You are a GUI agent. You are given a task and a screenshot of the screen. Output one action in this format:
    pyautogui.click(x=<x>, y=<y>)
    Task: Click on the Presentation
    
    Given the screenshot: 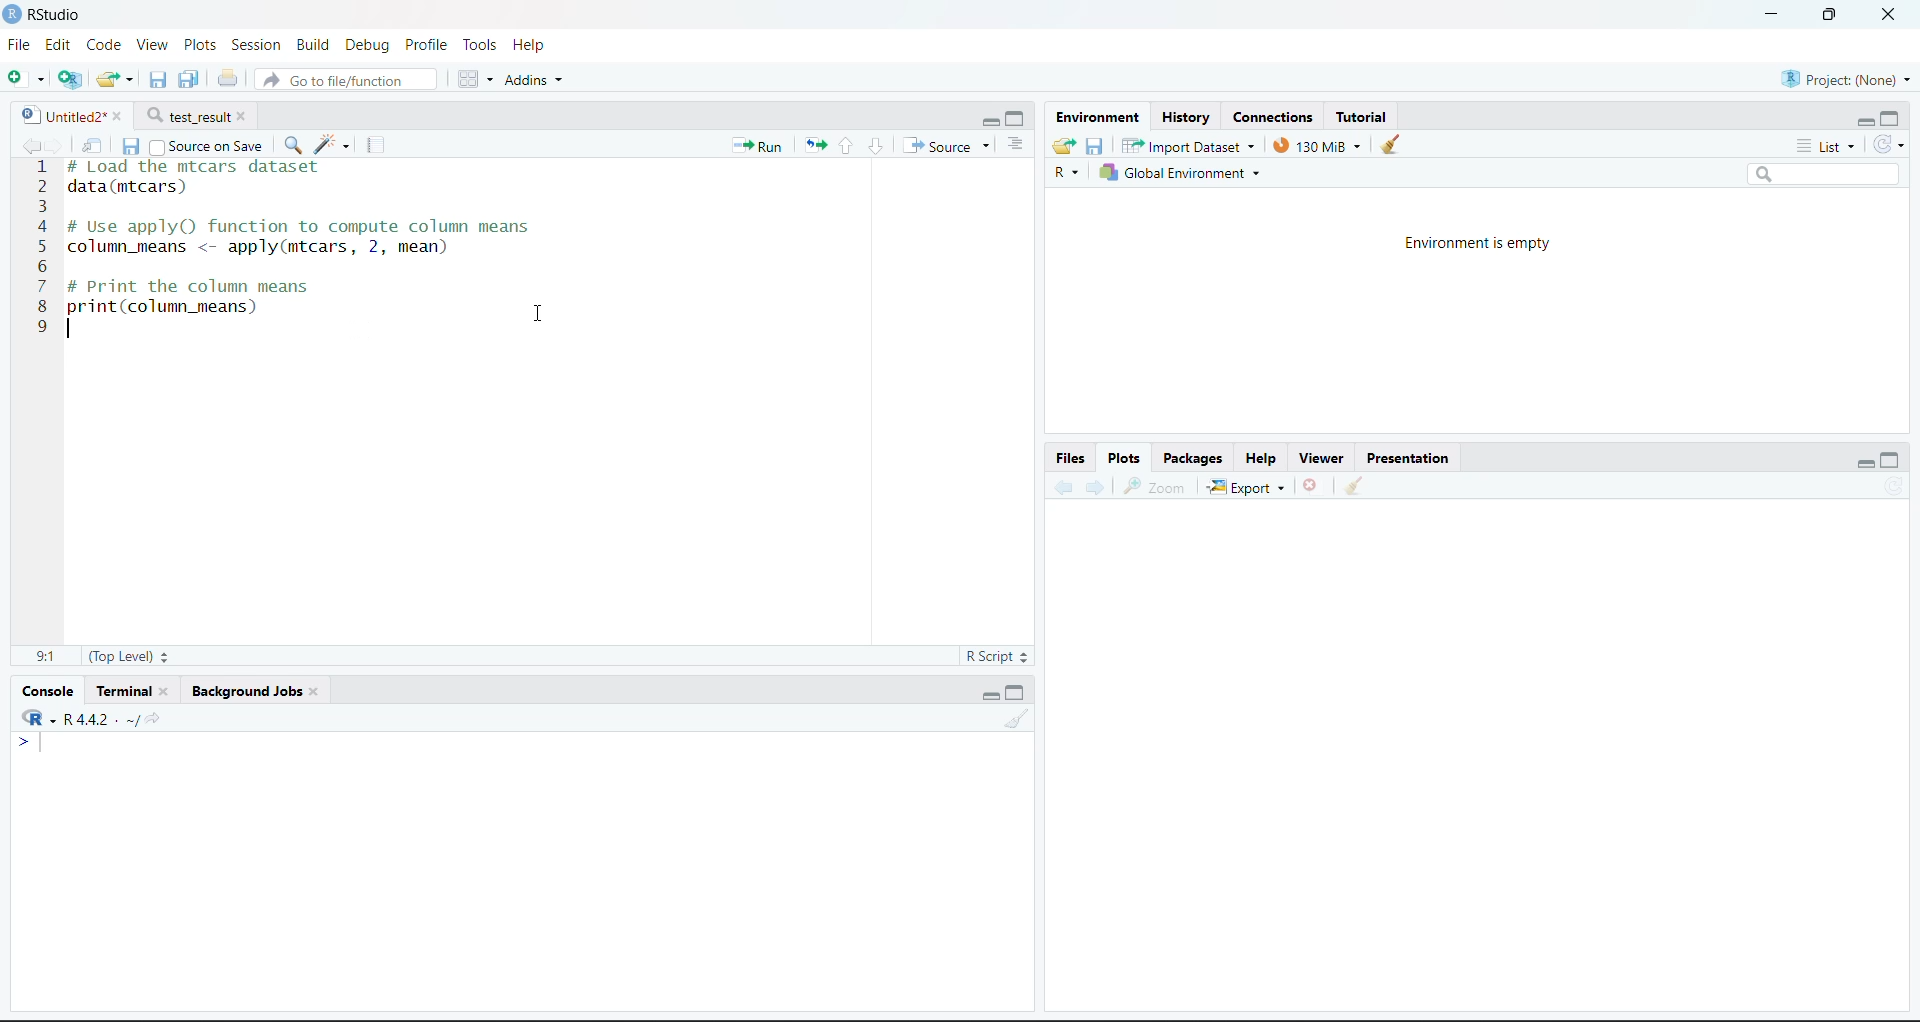 What is the action you would take?
    pyautogui.click(x=1408, y=454)
    